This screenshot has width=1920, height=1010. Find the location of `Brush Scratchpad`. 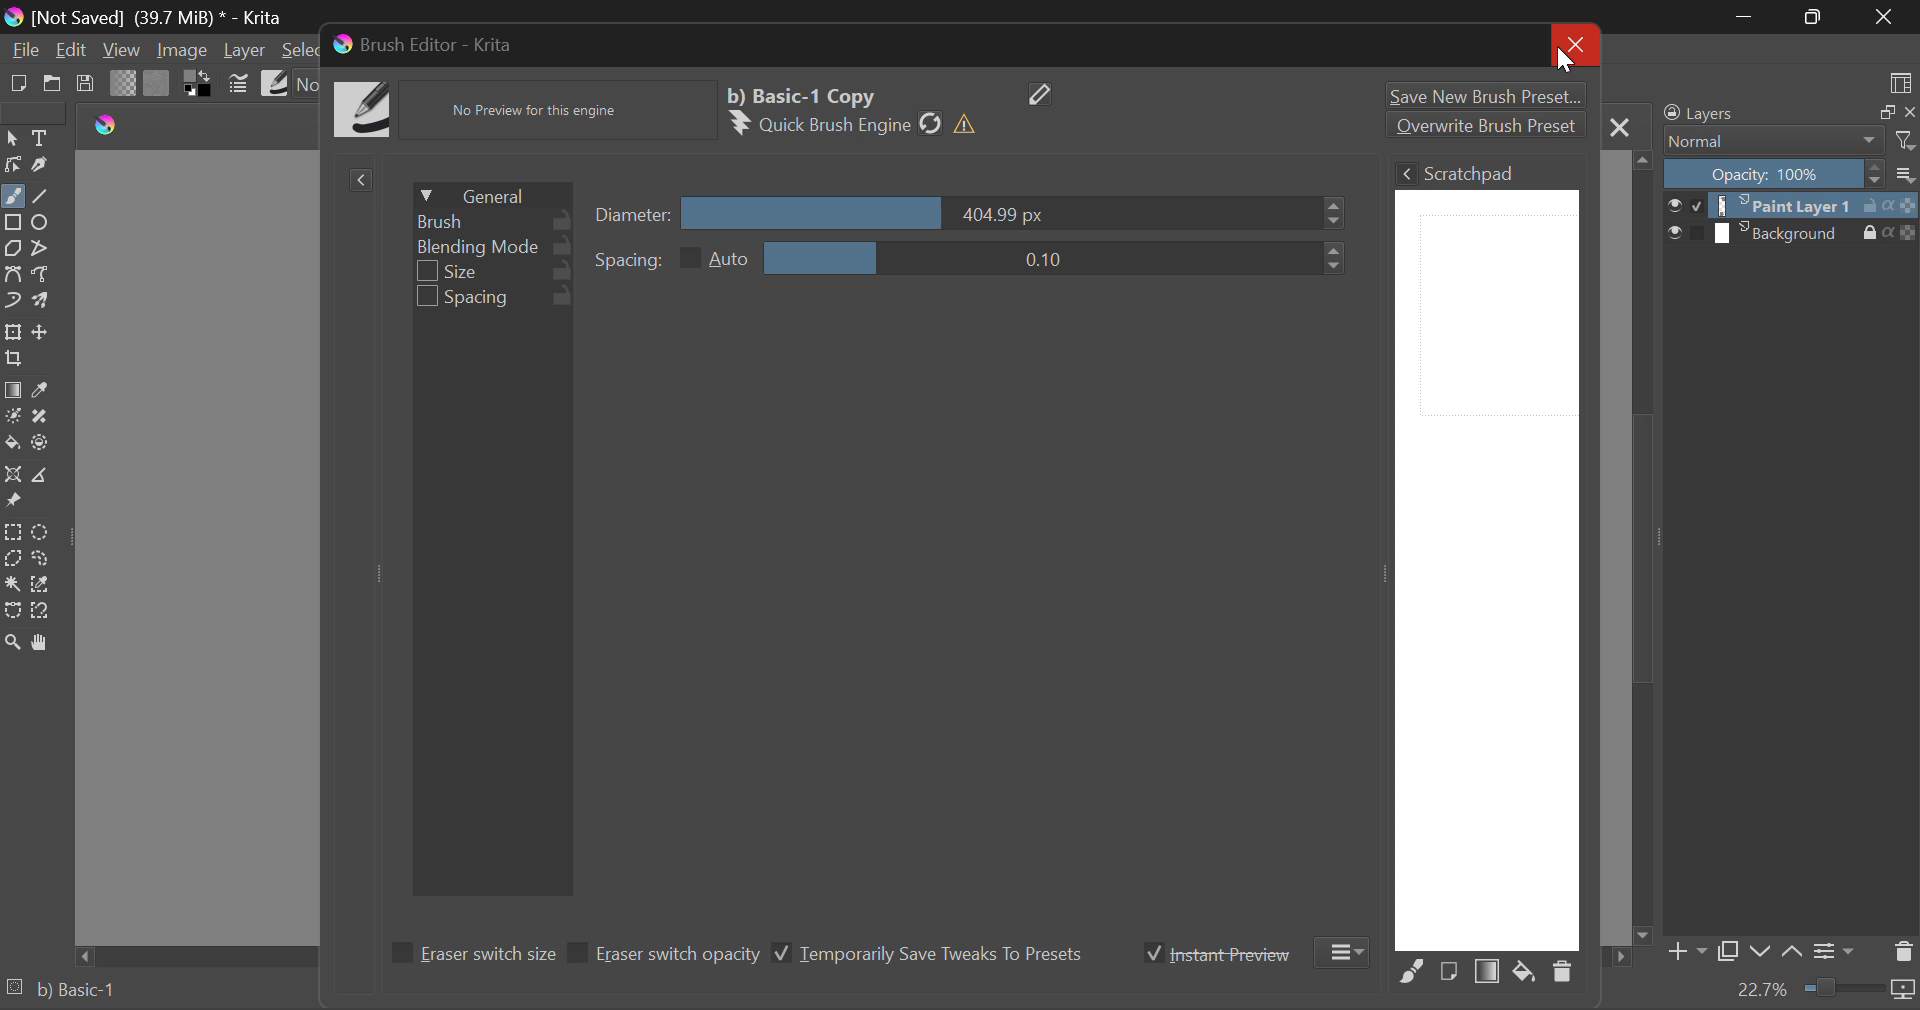

Brush Scratchpad is located at coordinates (1489, 550).